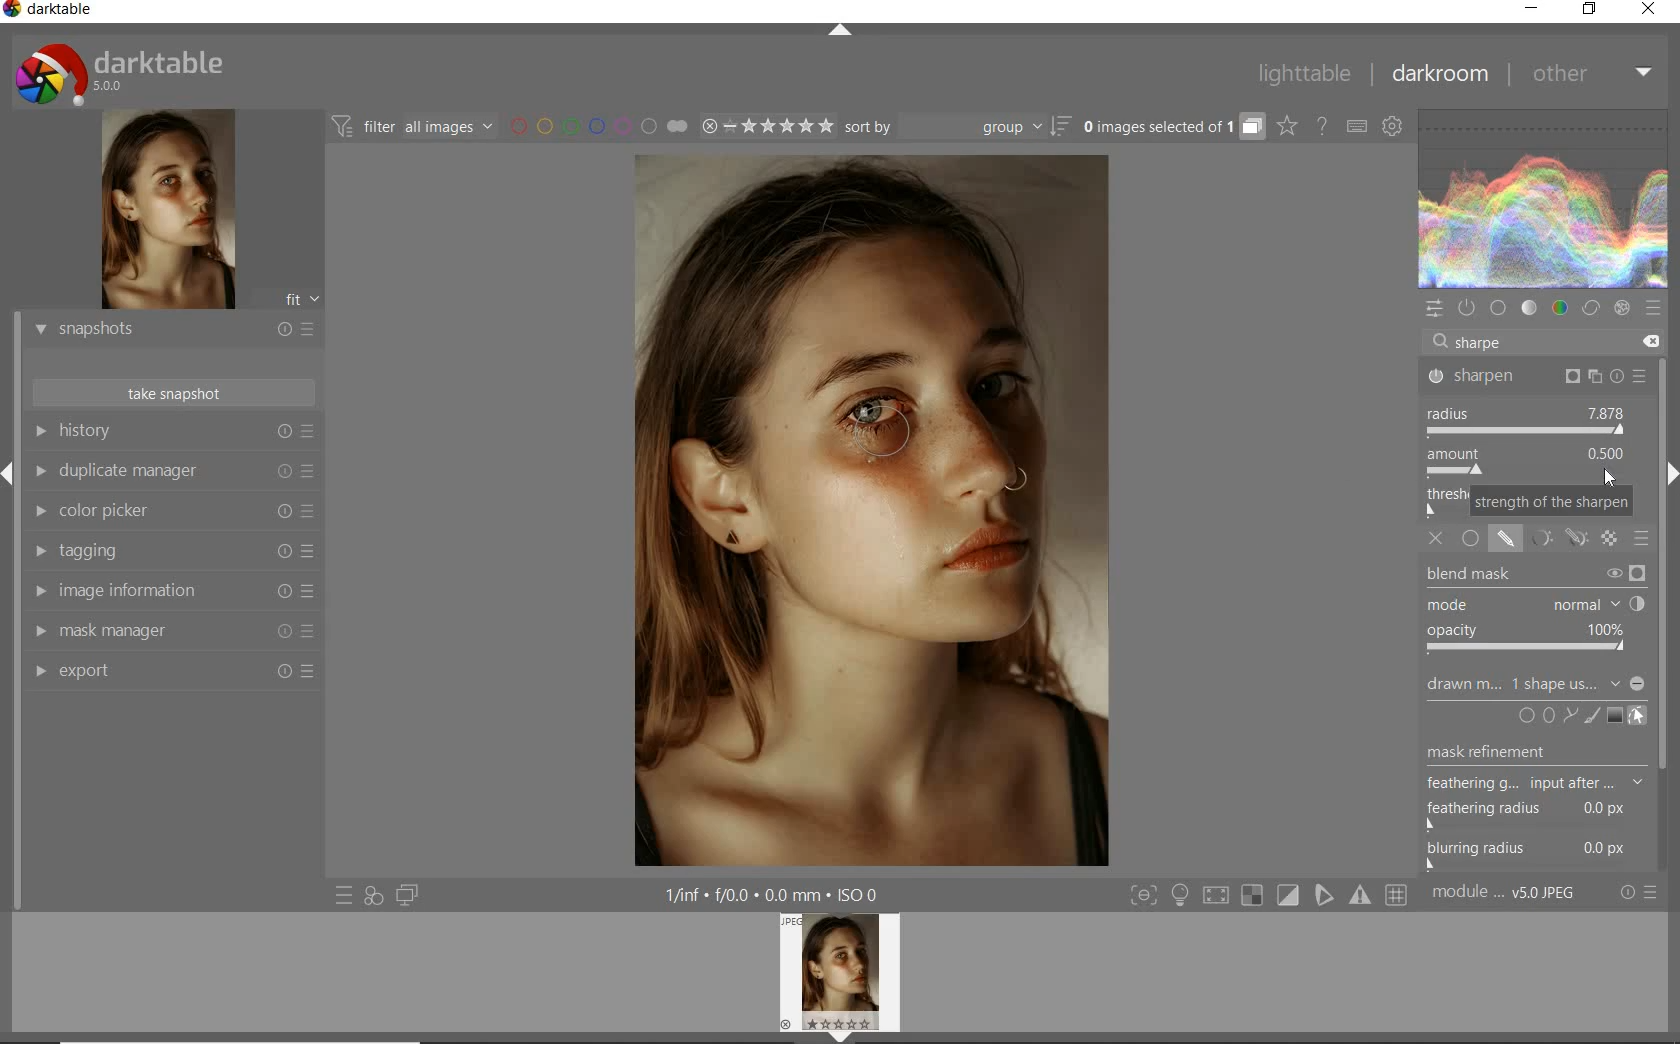 The width and height of the screenshot is (1680, 1044). Describe the element at coordinates (173, 673) in the screenshot. I see `export` at that location.